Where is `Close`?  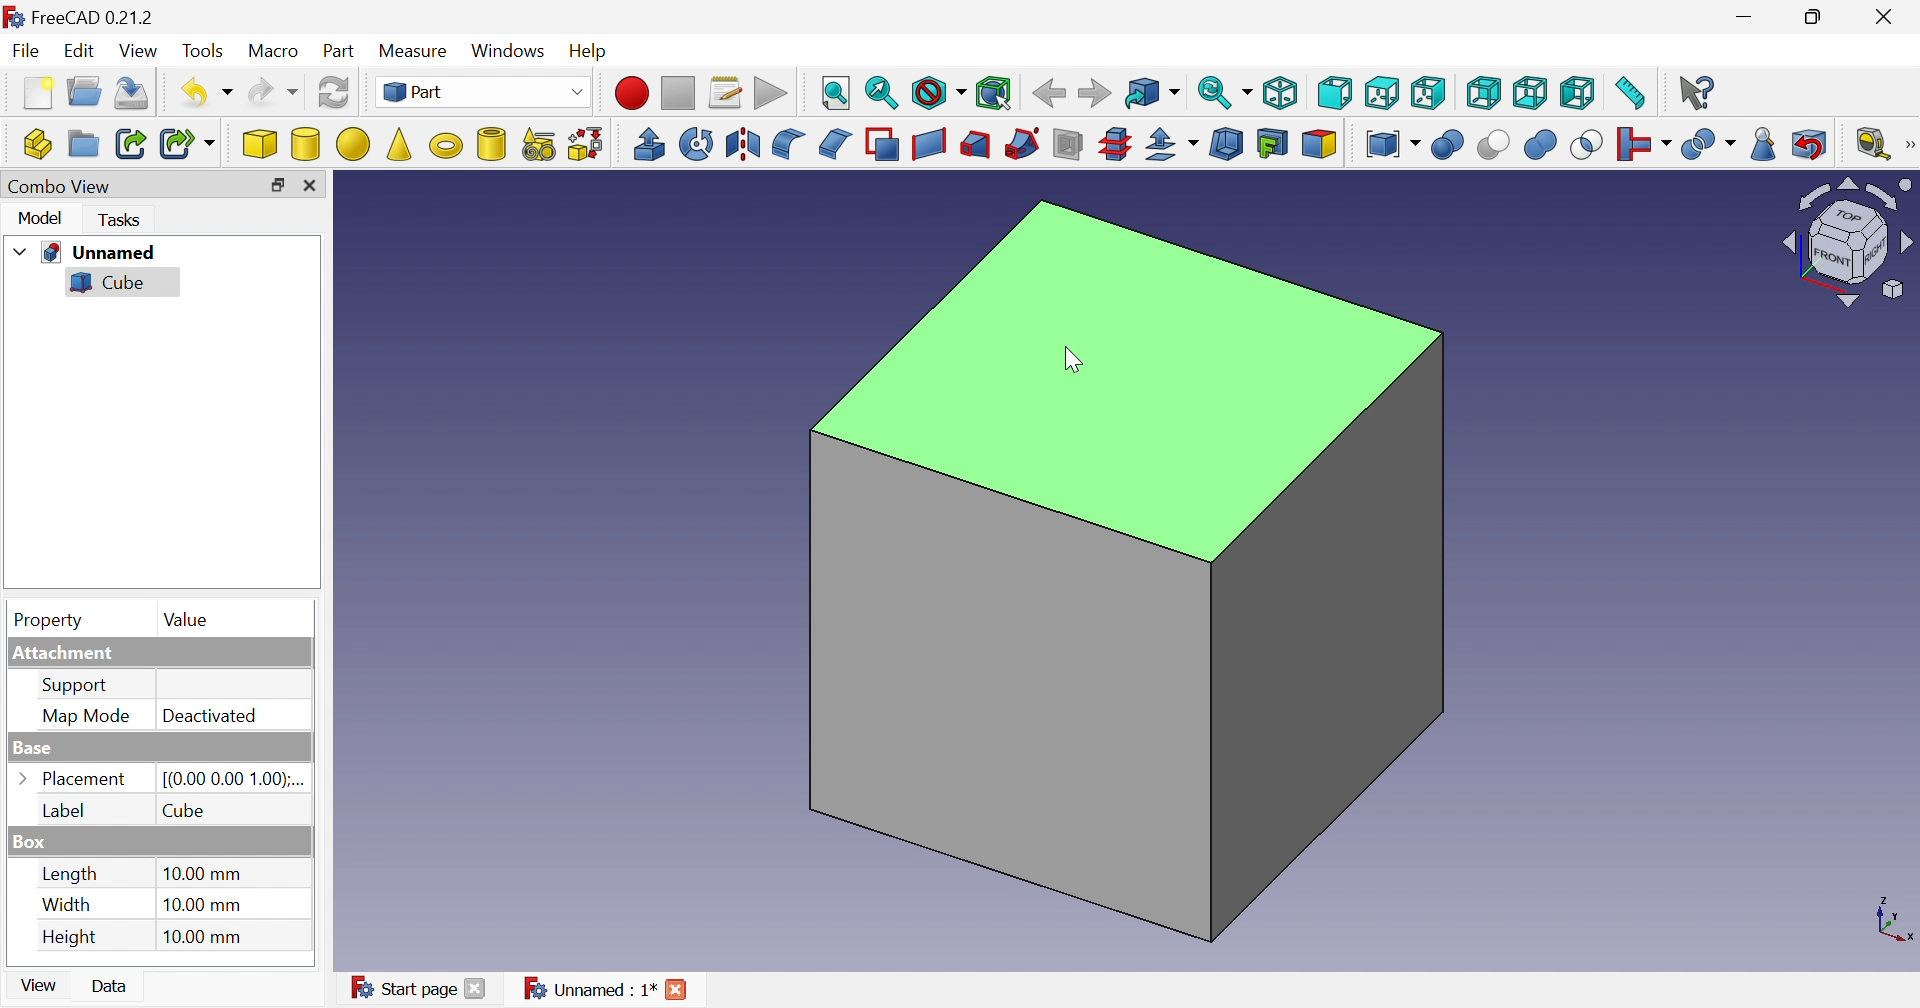
Close is located at coordinates (1887, 16).